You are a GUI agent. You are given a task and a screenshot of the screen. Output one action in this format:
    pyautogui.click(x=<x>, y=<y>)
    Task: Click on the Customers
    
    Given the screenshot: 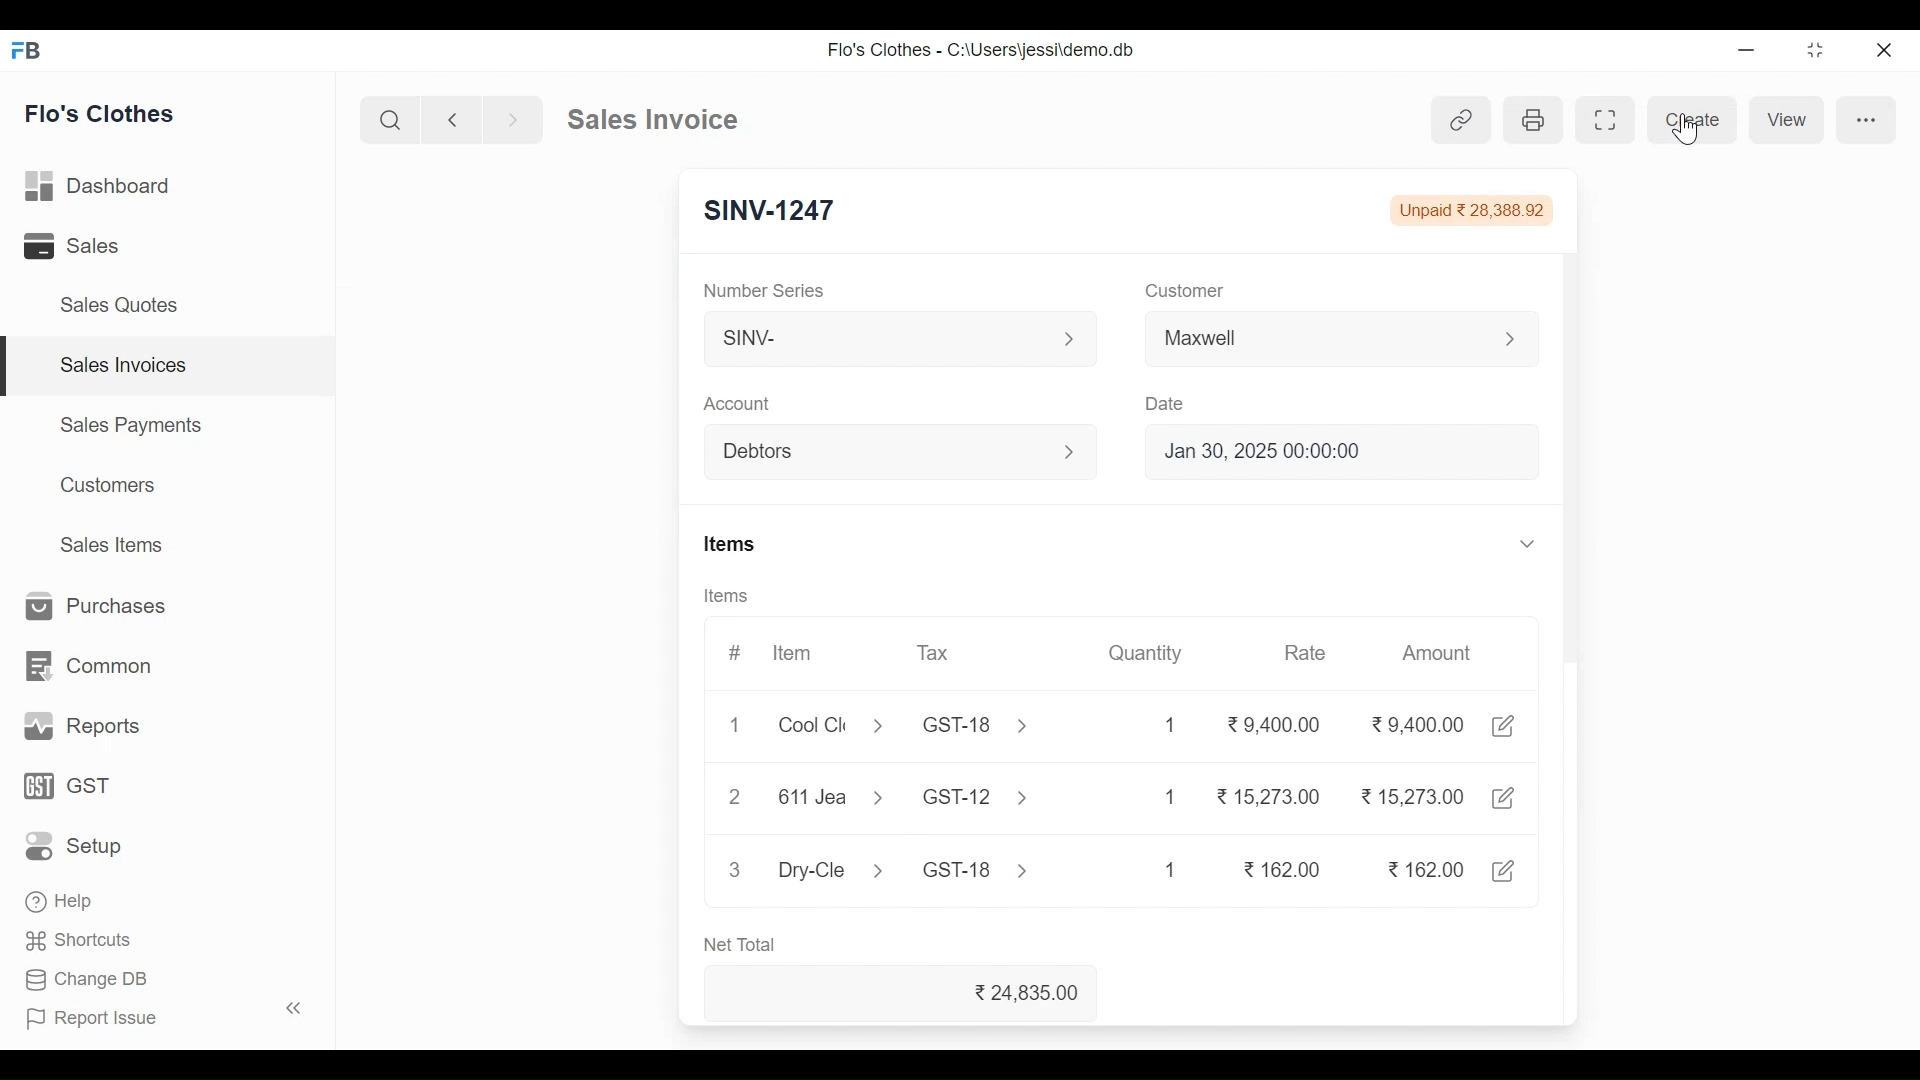 What is the action you would take?
    pyautogui.click(x=111, y=485)
    